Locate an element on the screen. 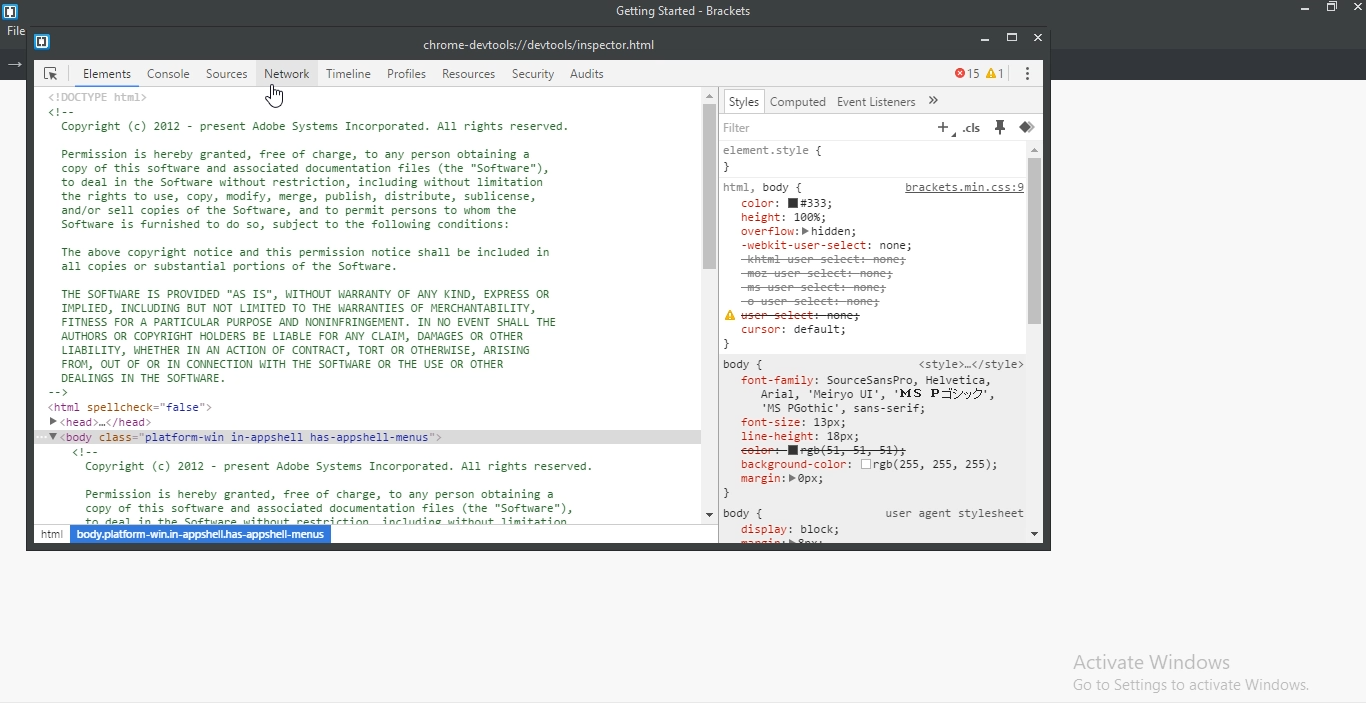  computed is located at coordinates (801, 103).